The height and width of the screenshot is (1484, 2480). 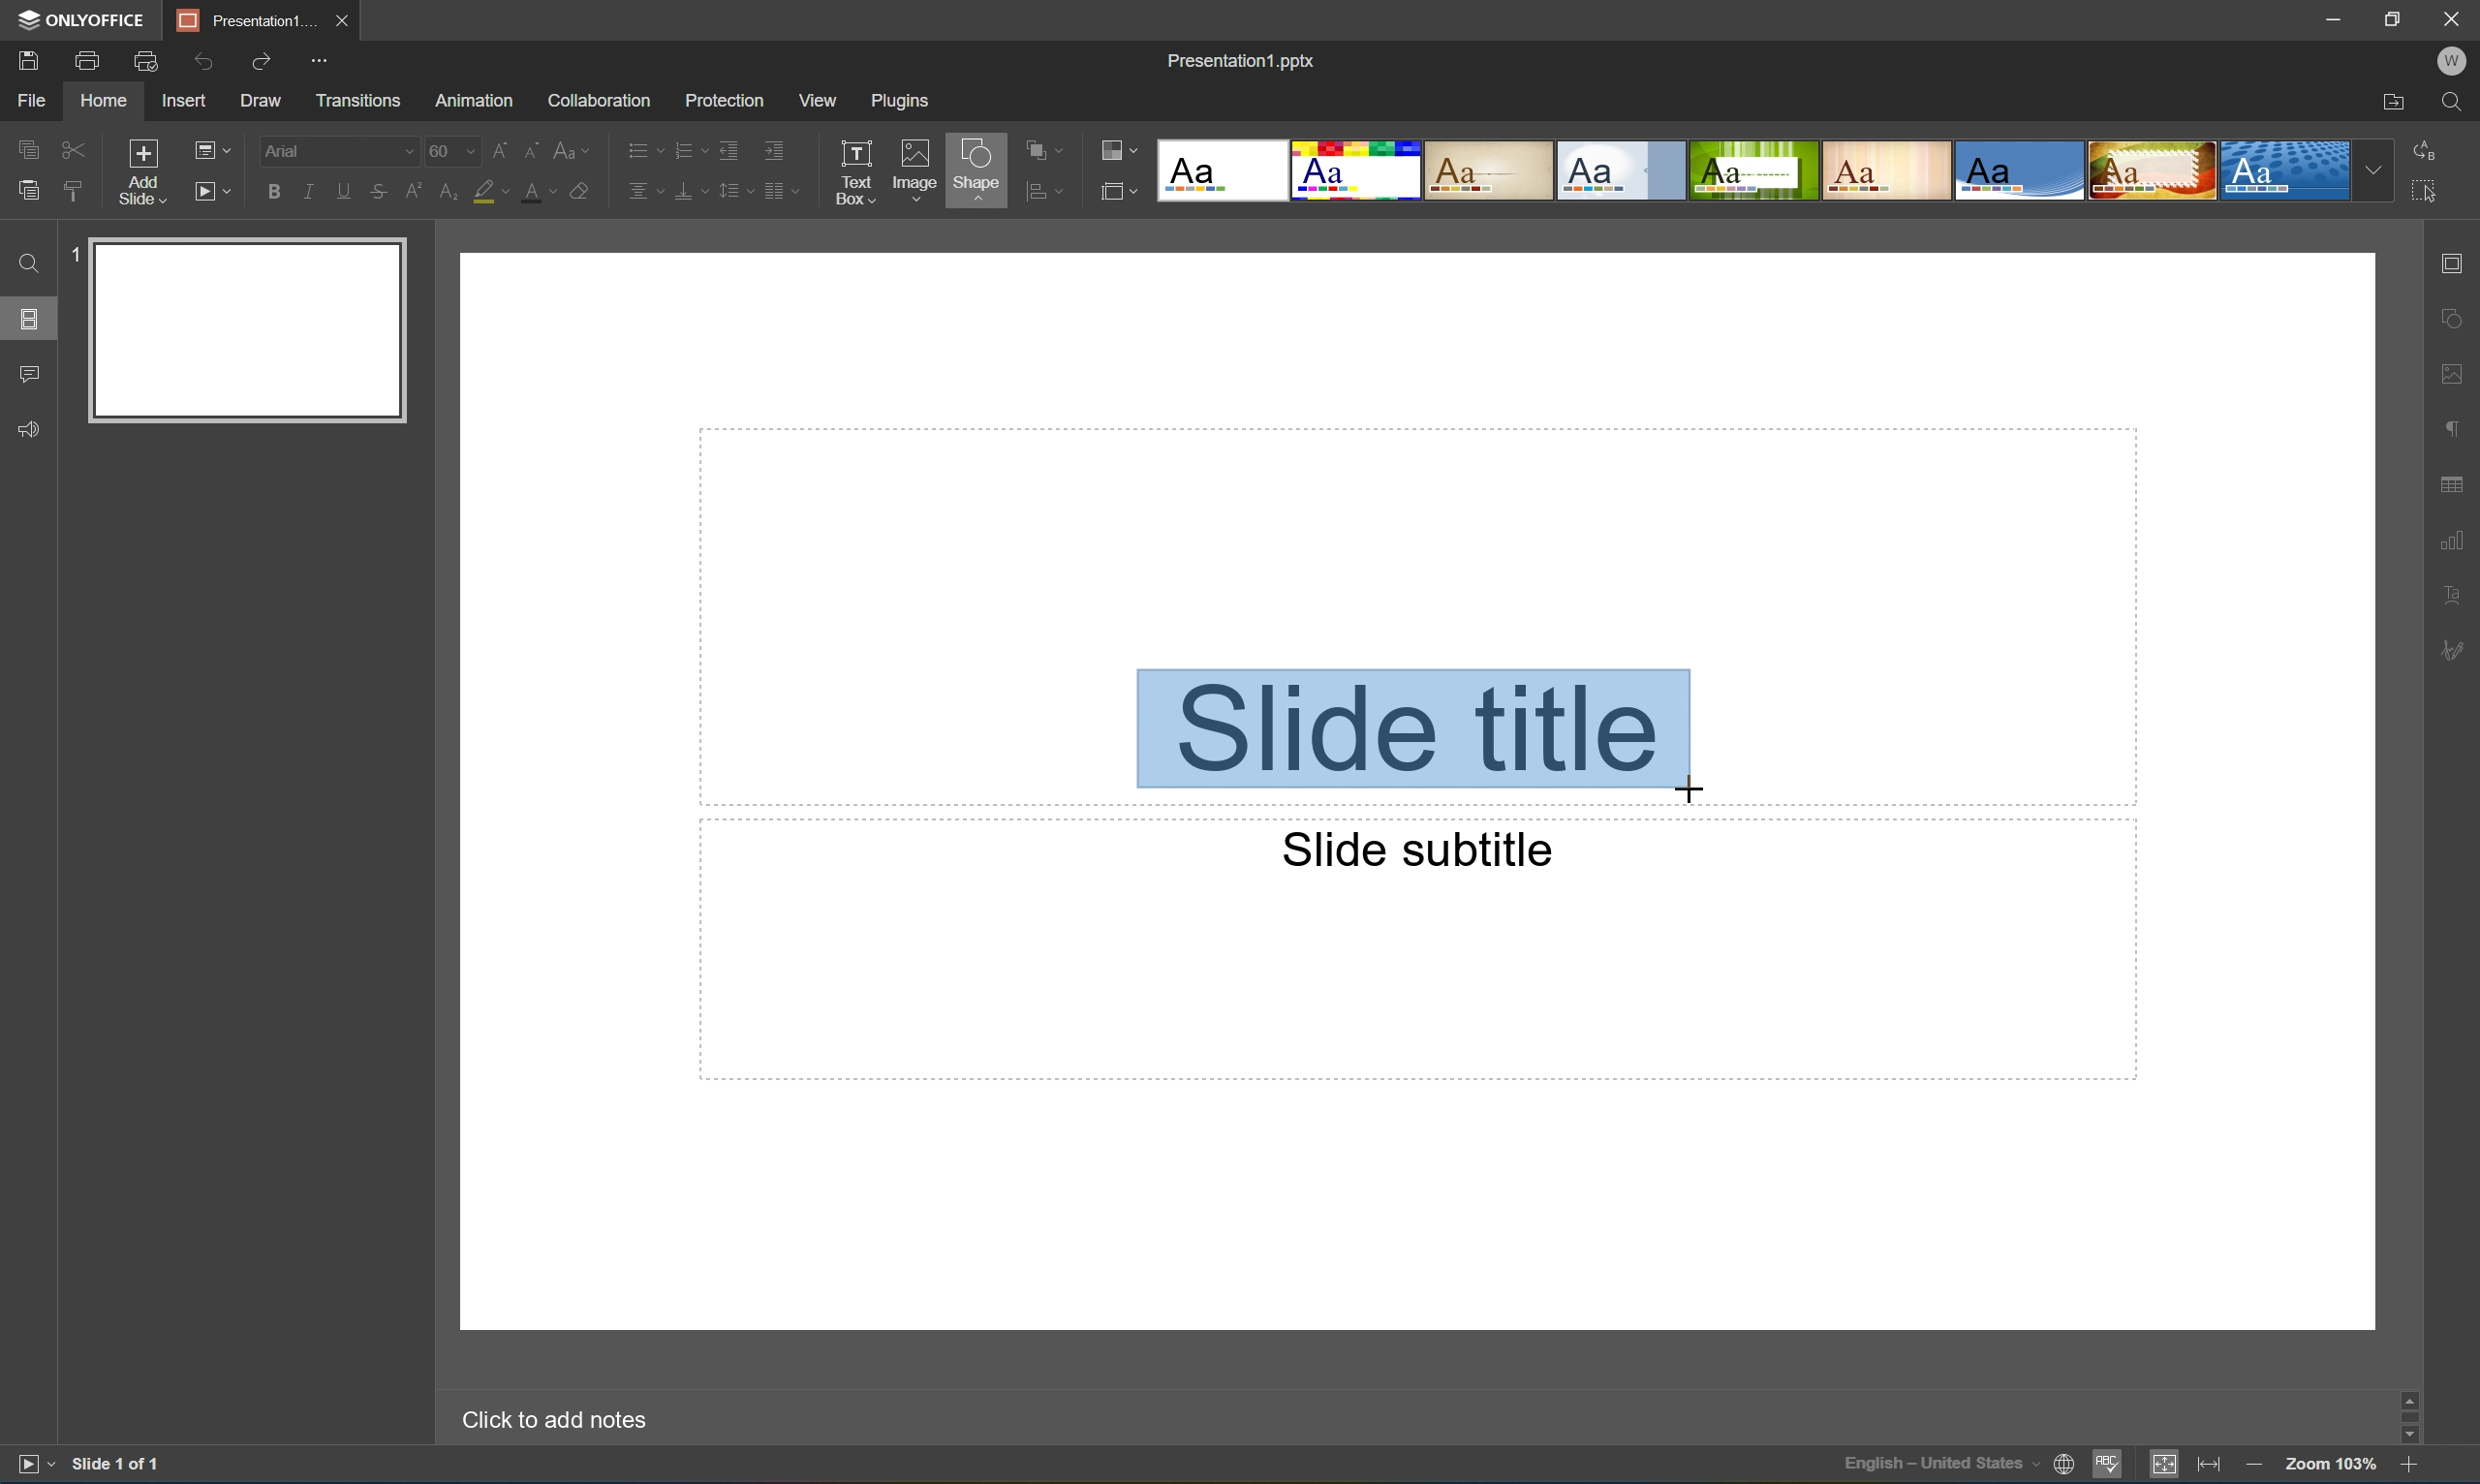 I want to click on Paste, so click(x=28, y=193).